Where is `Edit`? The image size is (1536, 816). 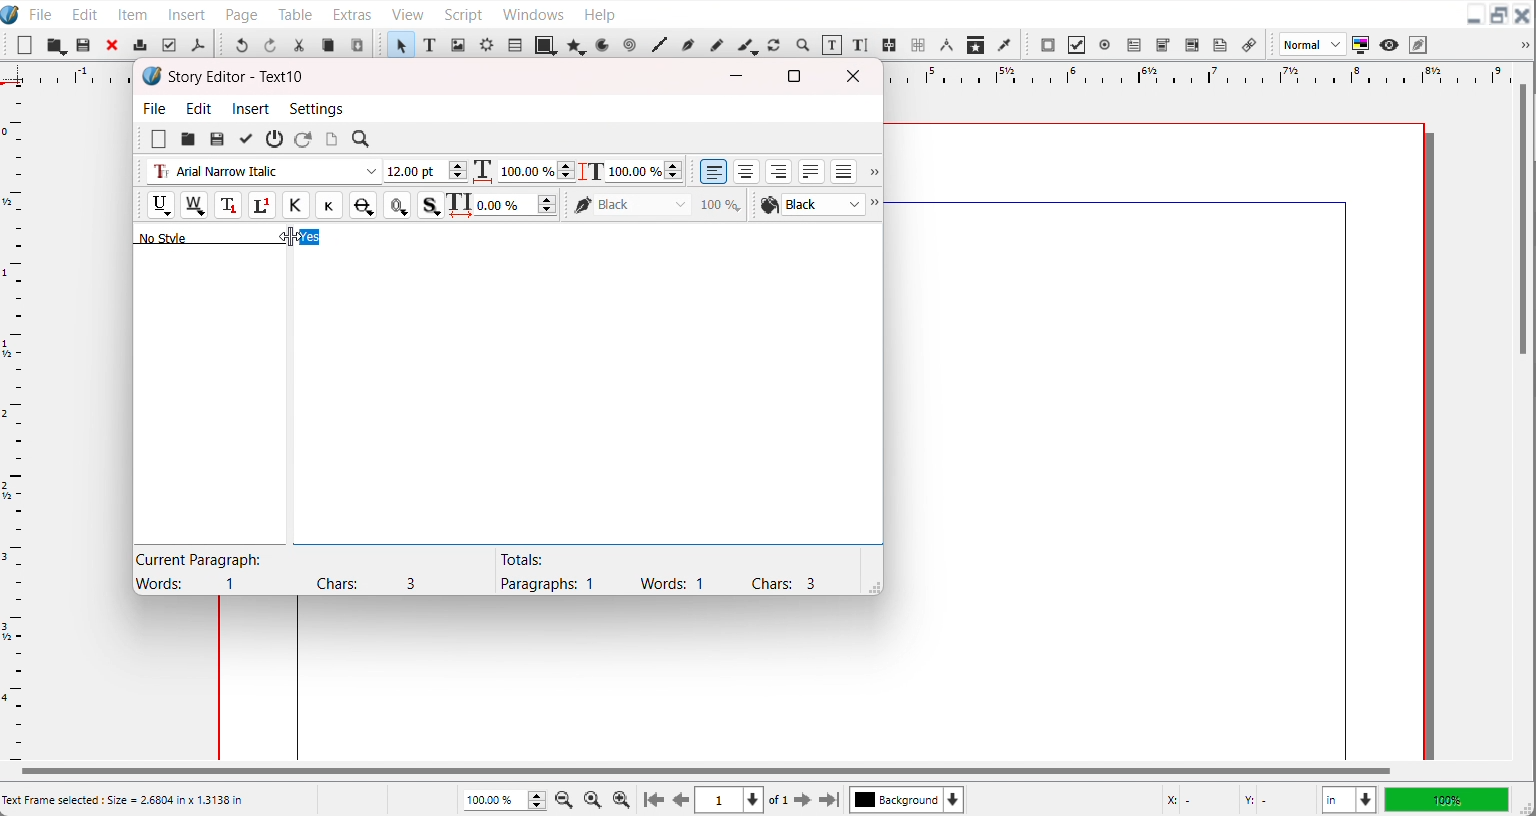 Edit is located at coordinates (82, 13).